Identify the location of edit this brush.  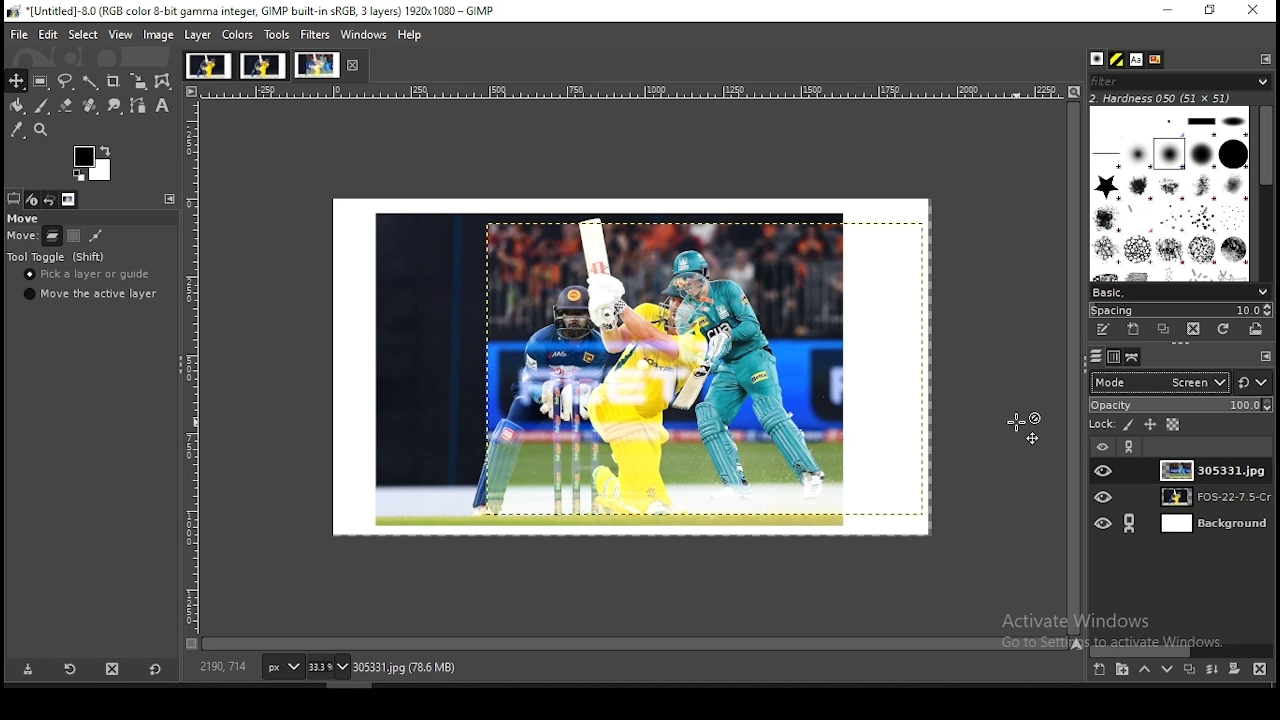
(1101, 329).